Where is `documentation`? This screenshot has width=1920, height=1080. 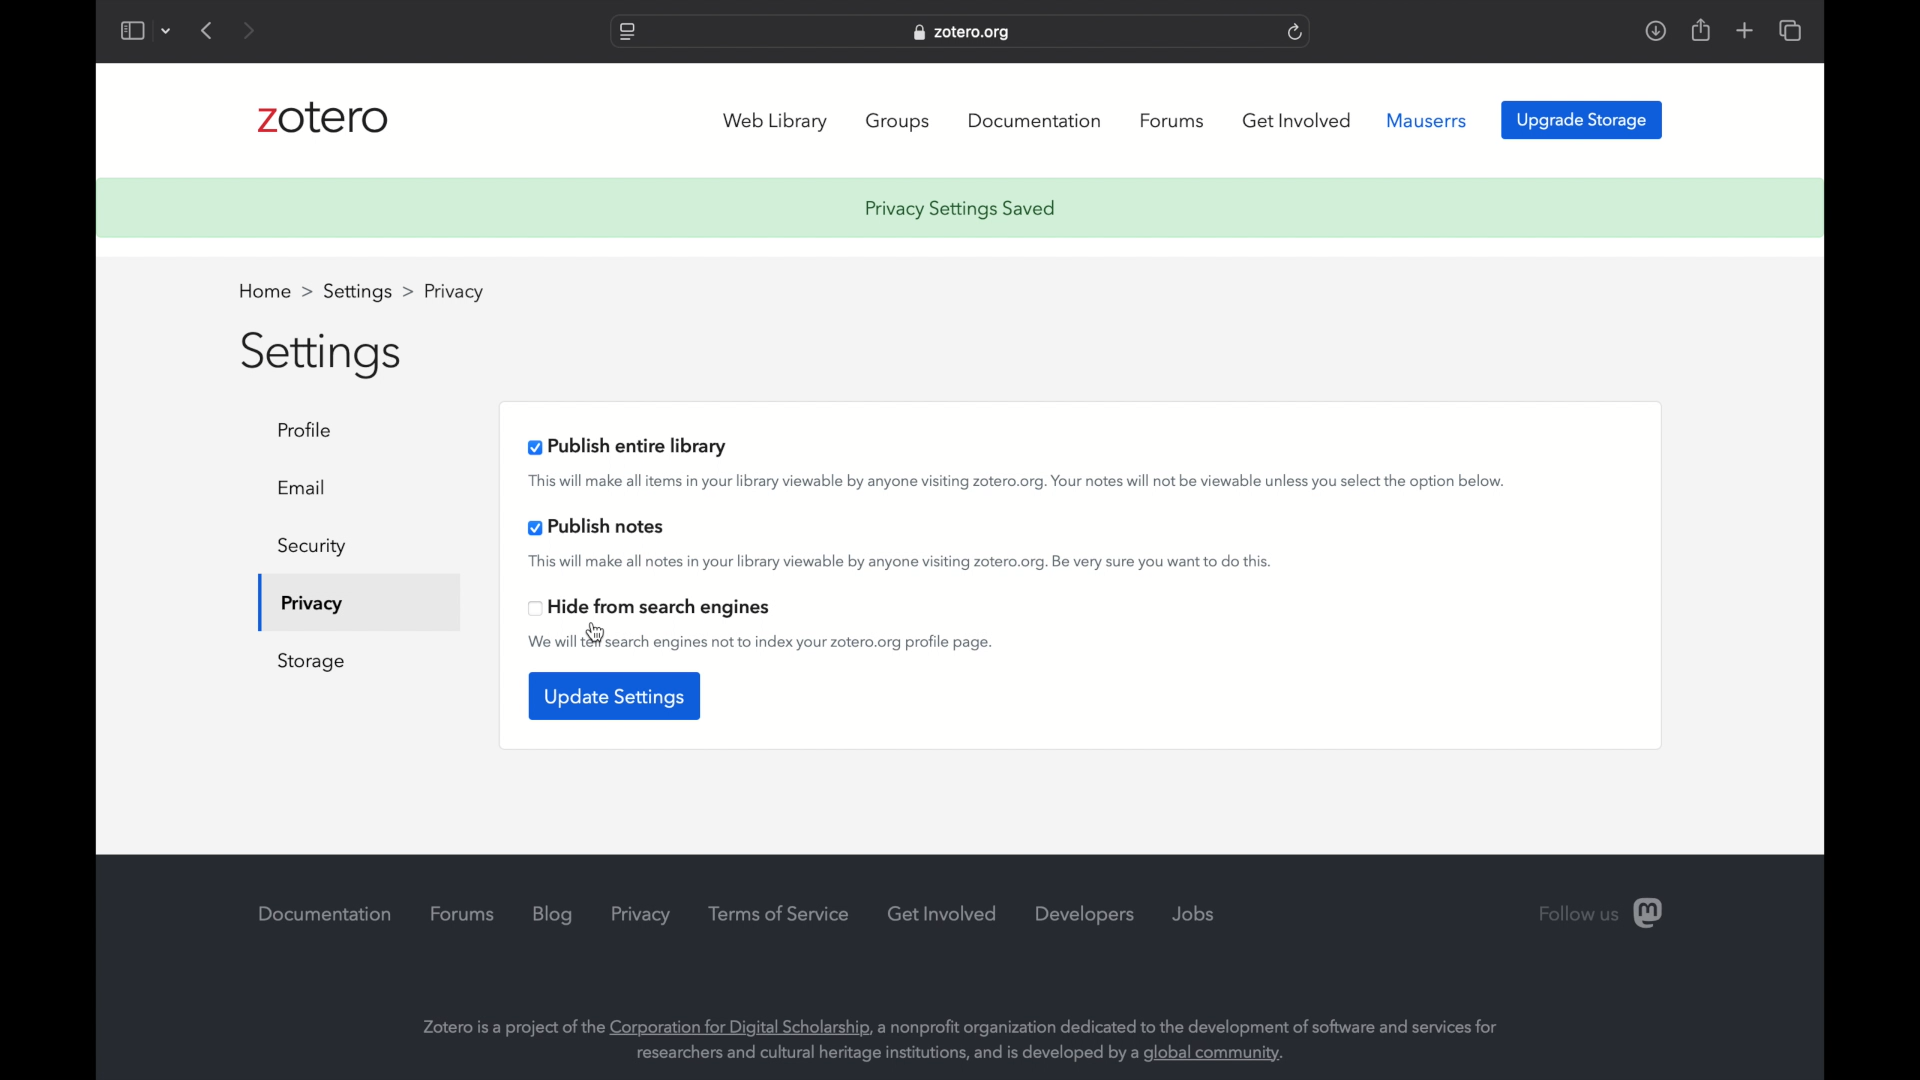
documentation is located at coordinates (1034, 121).